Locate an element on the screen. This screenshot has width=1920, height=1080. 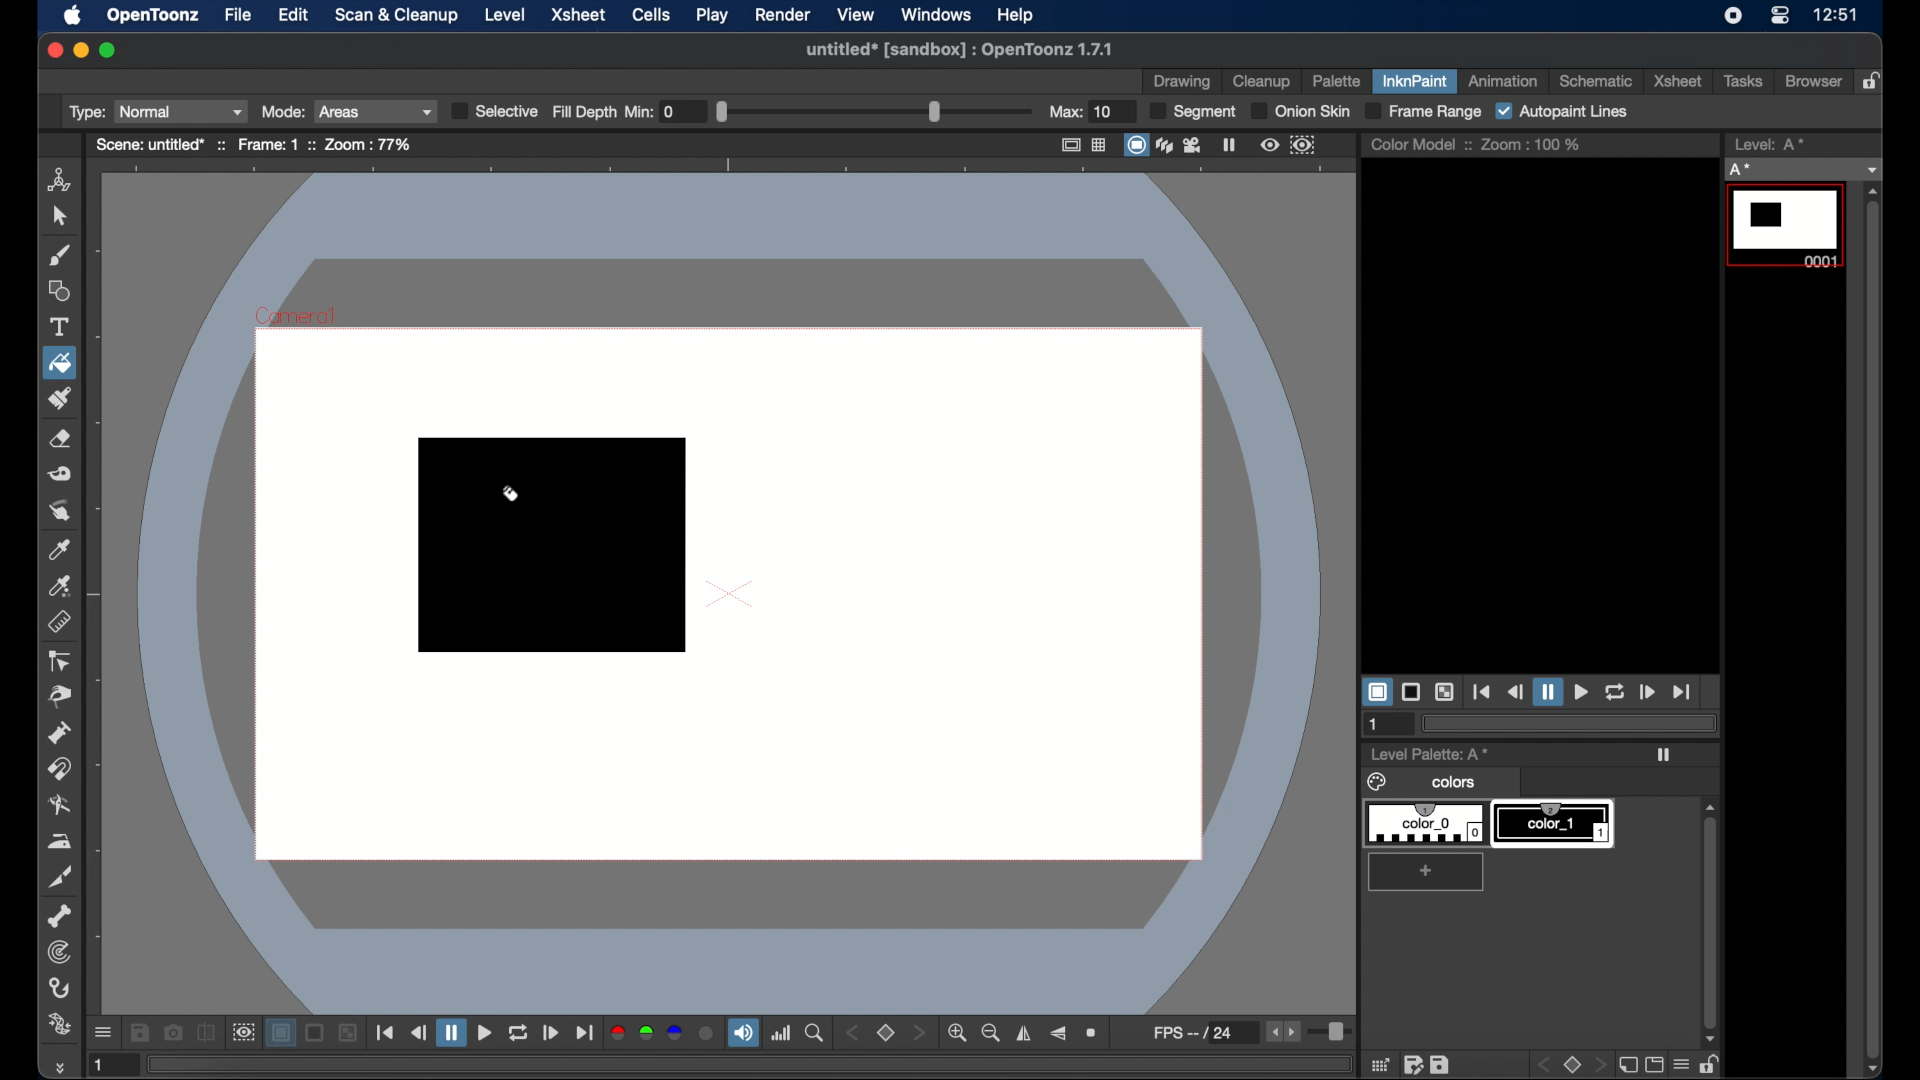
colors is located at coordinates (1424, 783).